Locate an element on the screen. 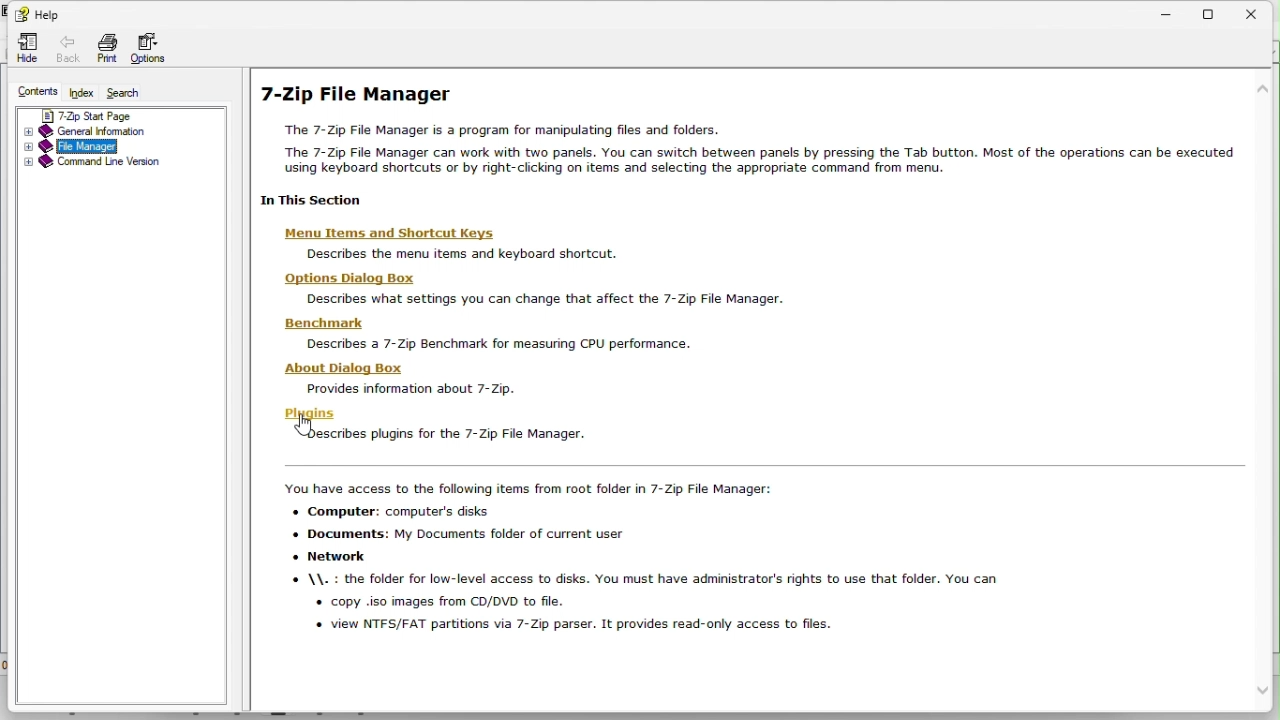 The image size is (1280, 720). LC] Descrives the menu items and keyboard shortcut. is located at coordinates (484, 255).